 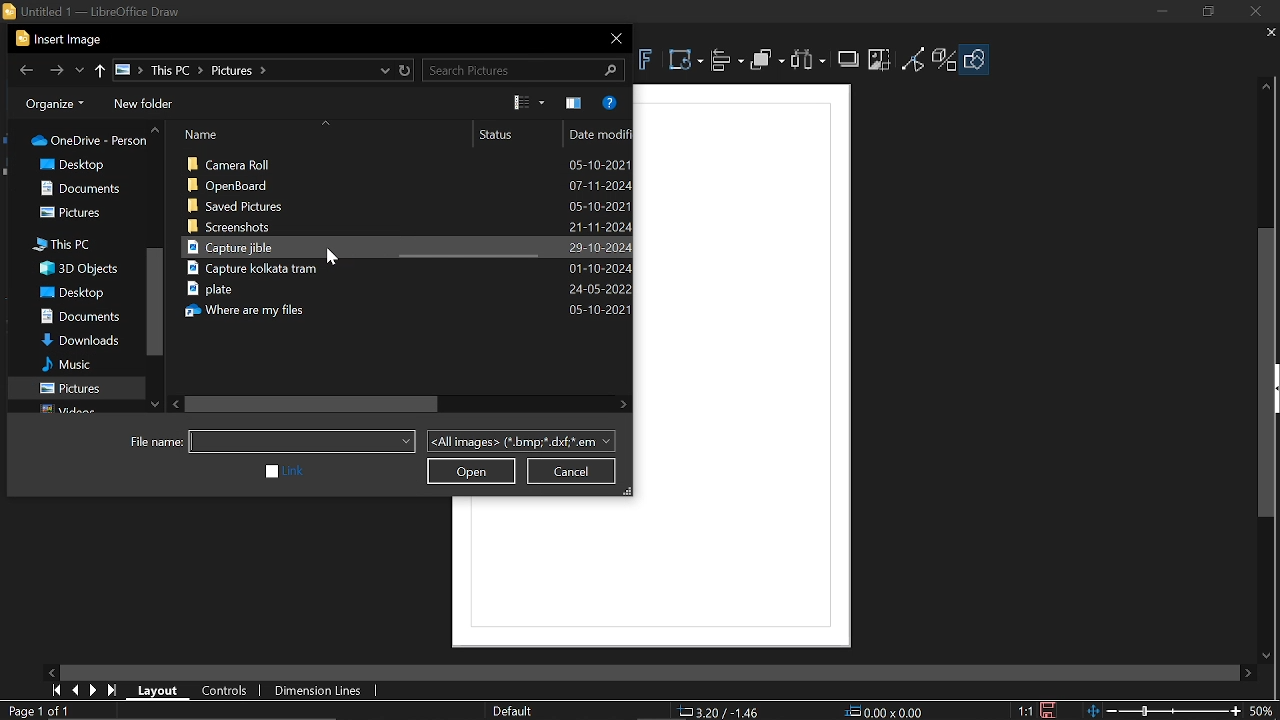 What do you see at coordinates (56, 71) in the screenshot?
I see `Forward` at bounding box center [56, 71].